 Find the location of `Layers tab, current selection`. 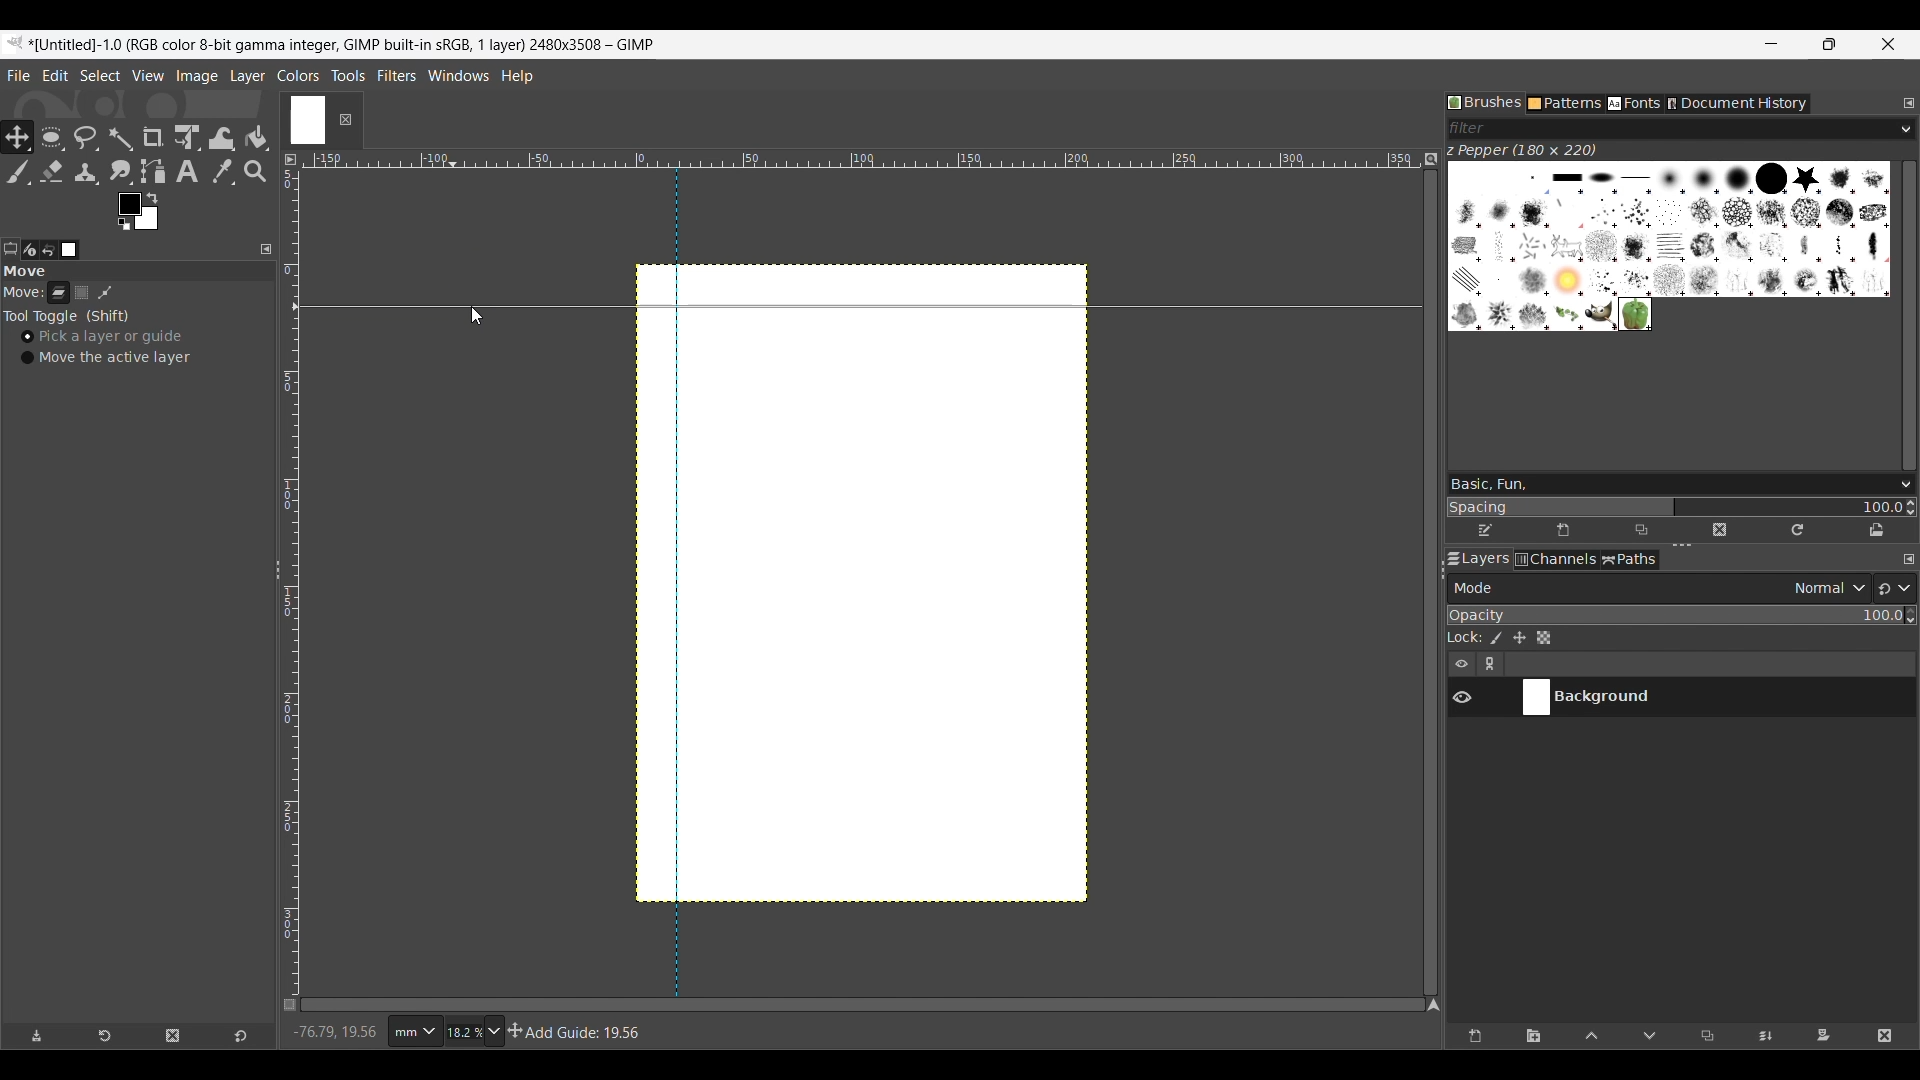

Layers tab, current selection is located at coordinates (1474, 560).